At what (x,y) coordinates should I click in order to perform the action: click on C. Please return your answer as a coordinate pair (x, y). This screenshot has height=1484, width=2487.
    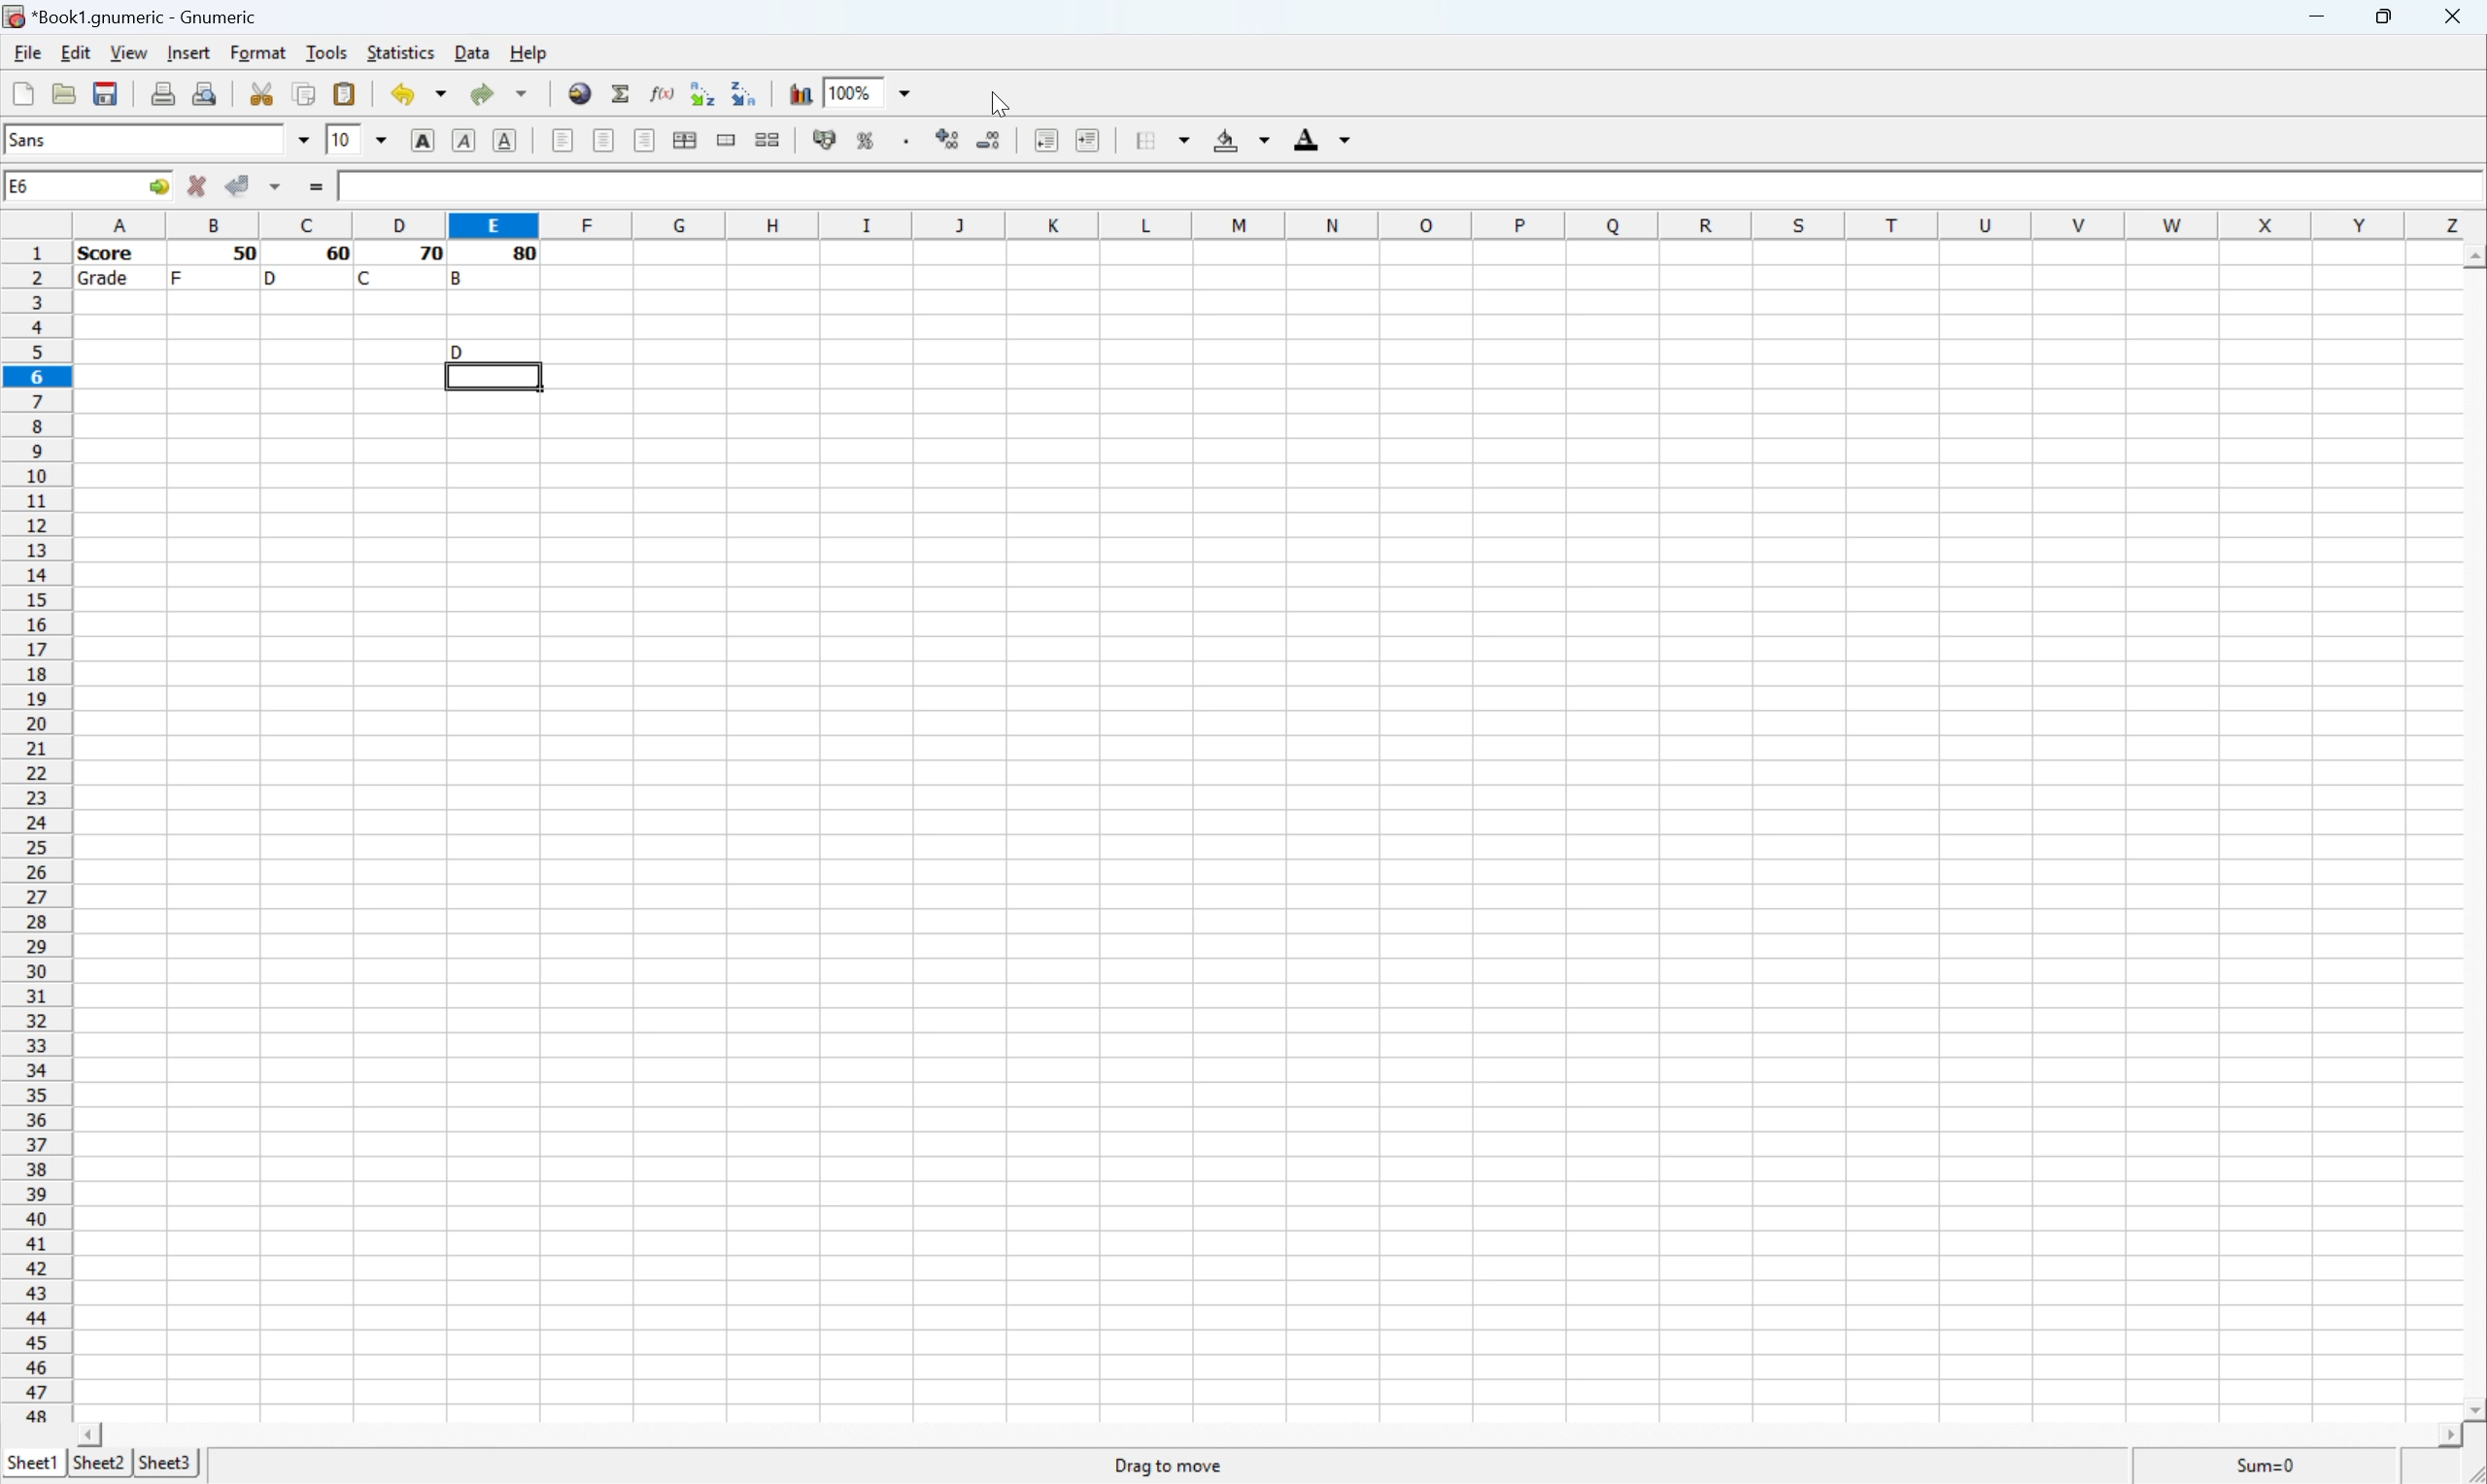
    Looking at the image, I should click on (367, 277).